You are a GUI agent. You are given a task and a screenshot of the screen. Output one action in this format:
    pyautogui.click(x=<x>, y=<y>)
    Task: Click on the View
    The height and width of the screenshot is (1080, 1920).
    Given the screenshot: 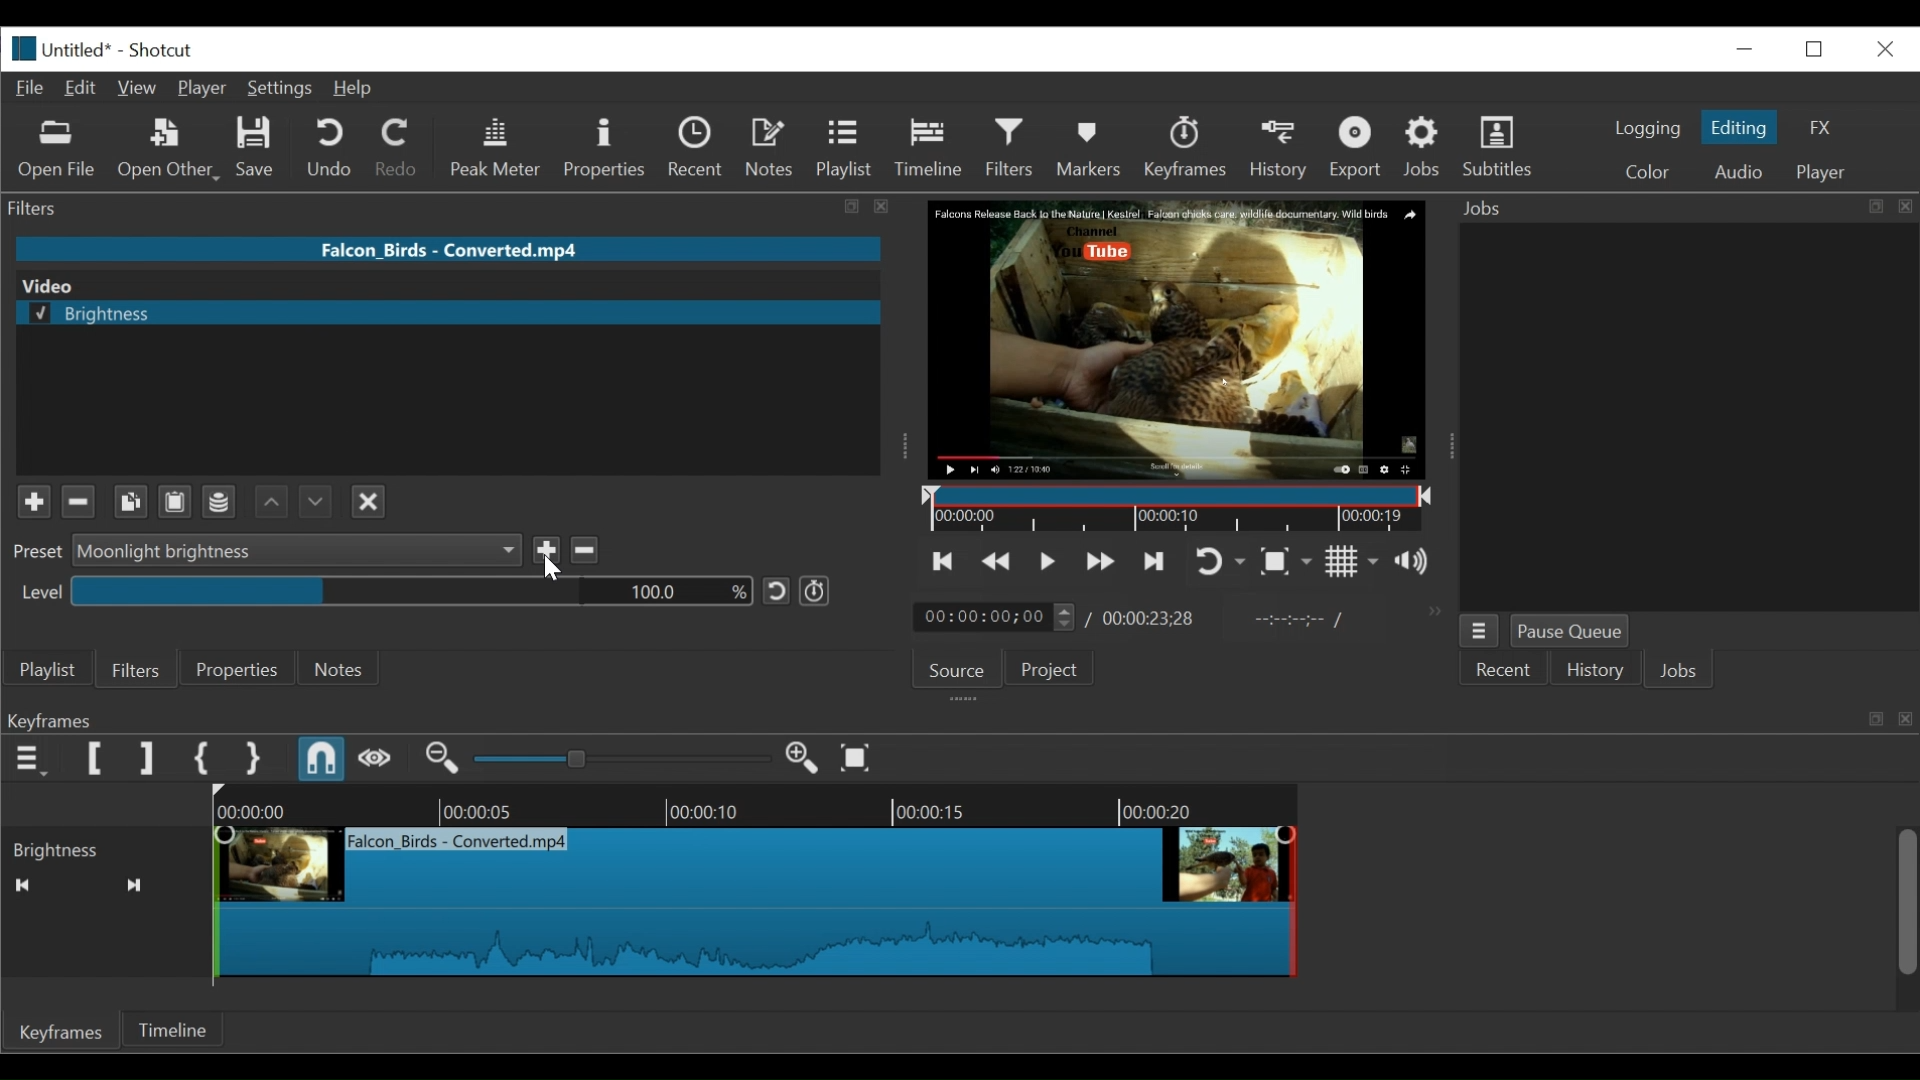 What is the action you would take?
    pyautogui.click(x=136, y=89)
    